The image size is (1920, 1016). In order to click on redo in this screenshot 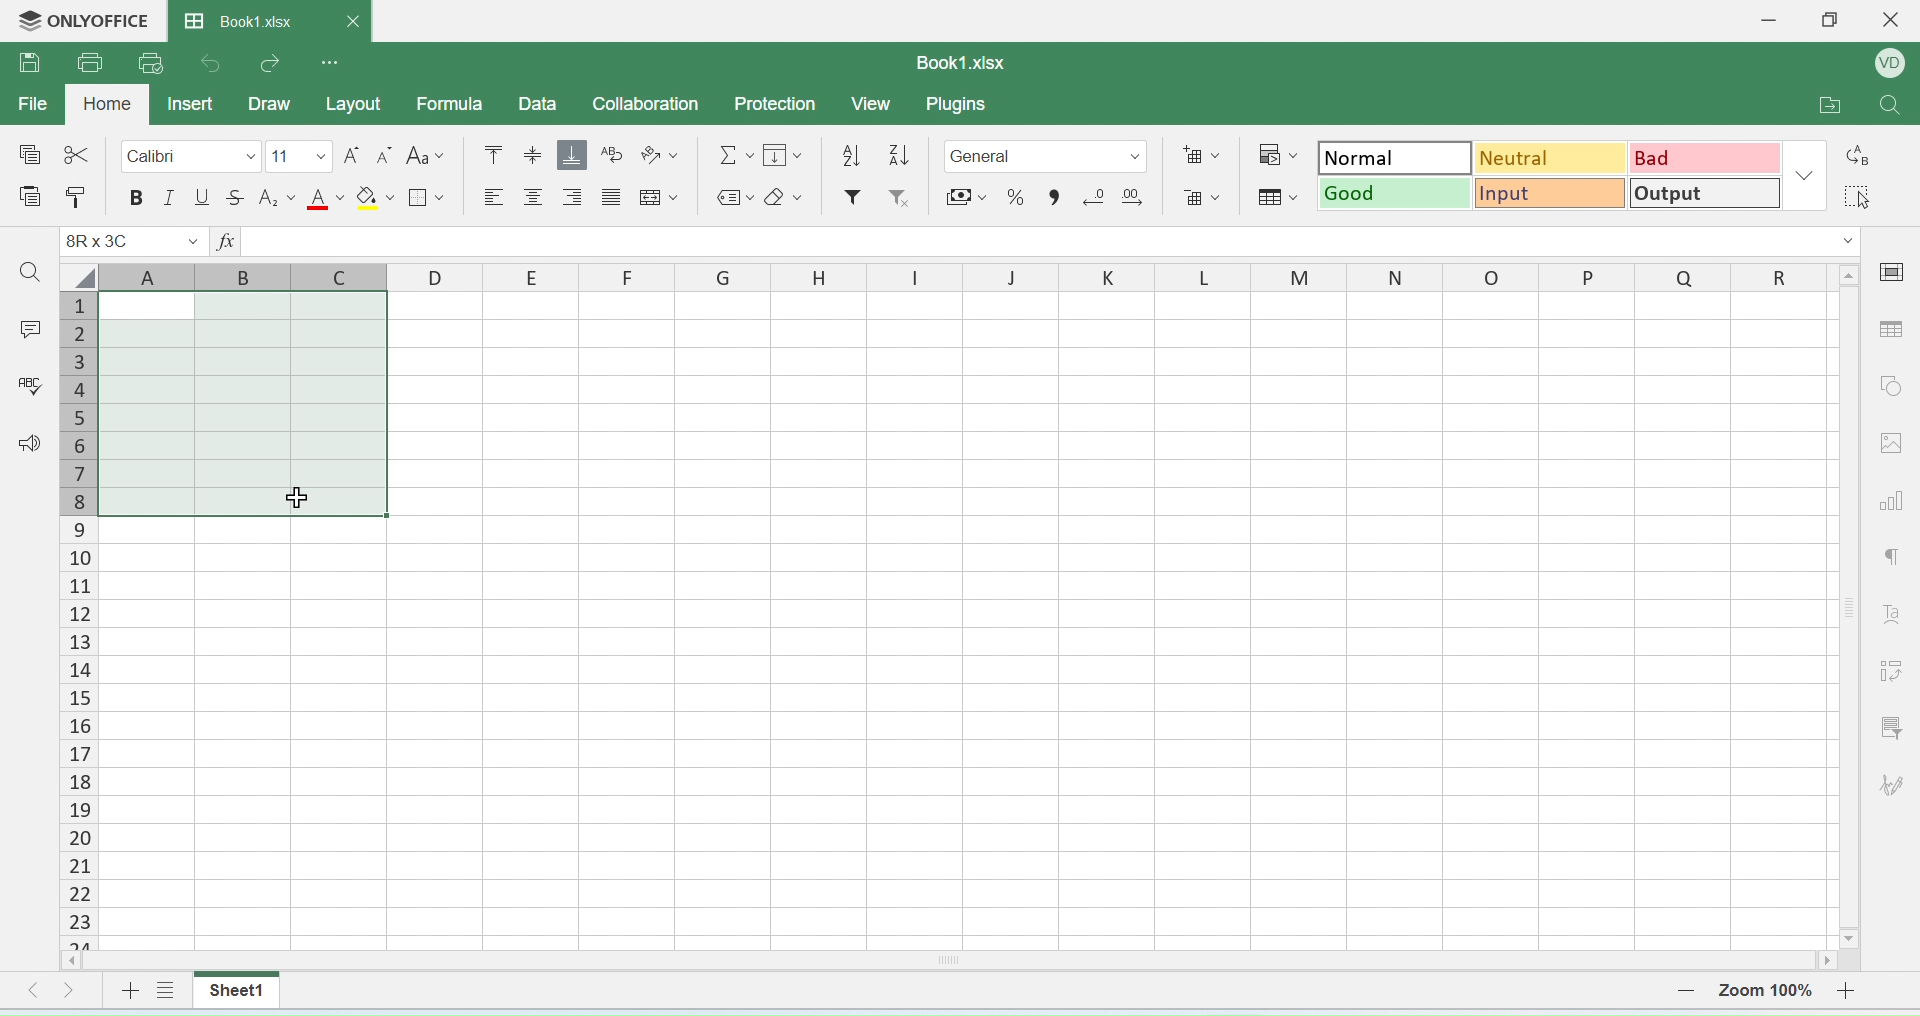, I will do `click(270, 64)`.